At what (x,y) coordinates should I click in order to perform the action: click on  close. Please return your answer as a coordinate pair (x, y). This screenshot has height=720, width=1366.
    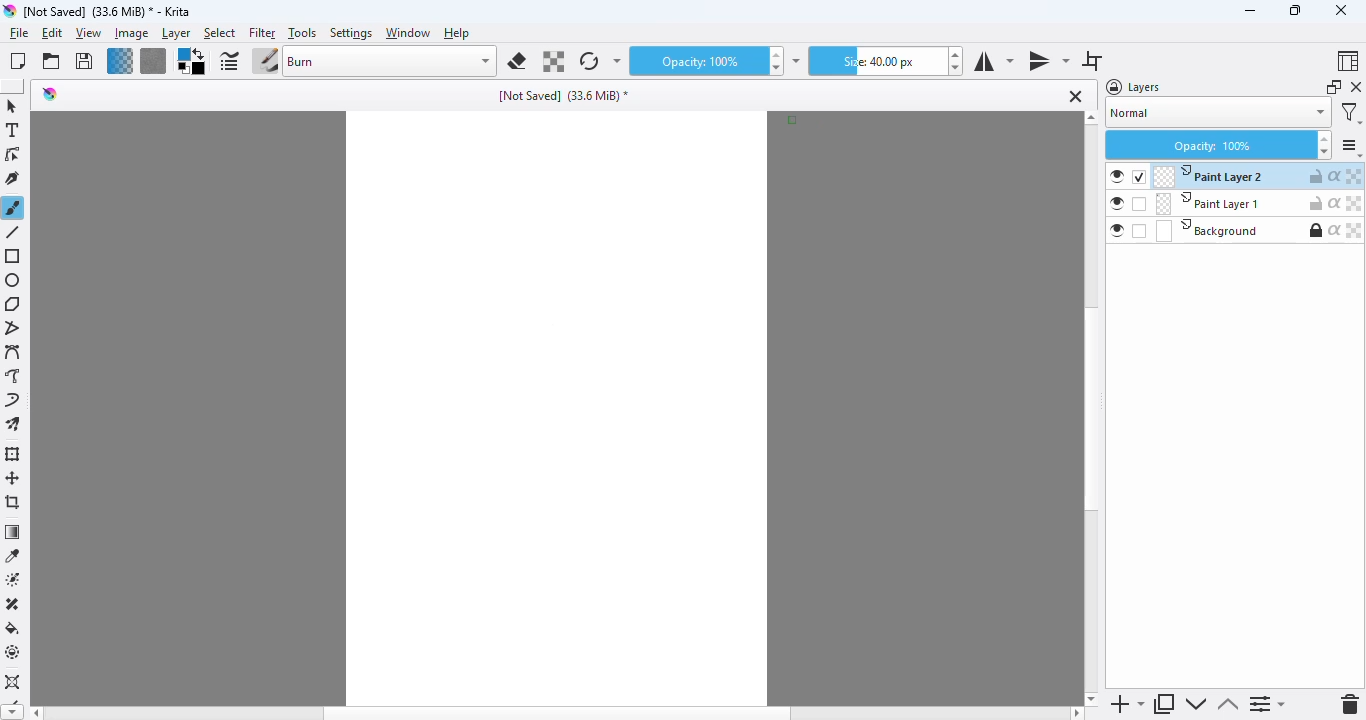
    Looking at the image, I should click on (1340, 10).